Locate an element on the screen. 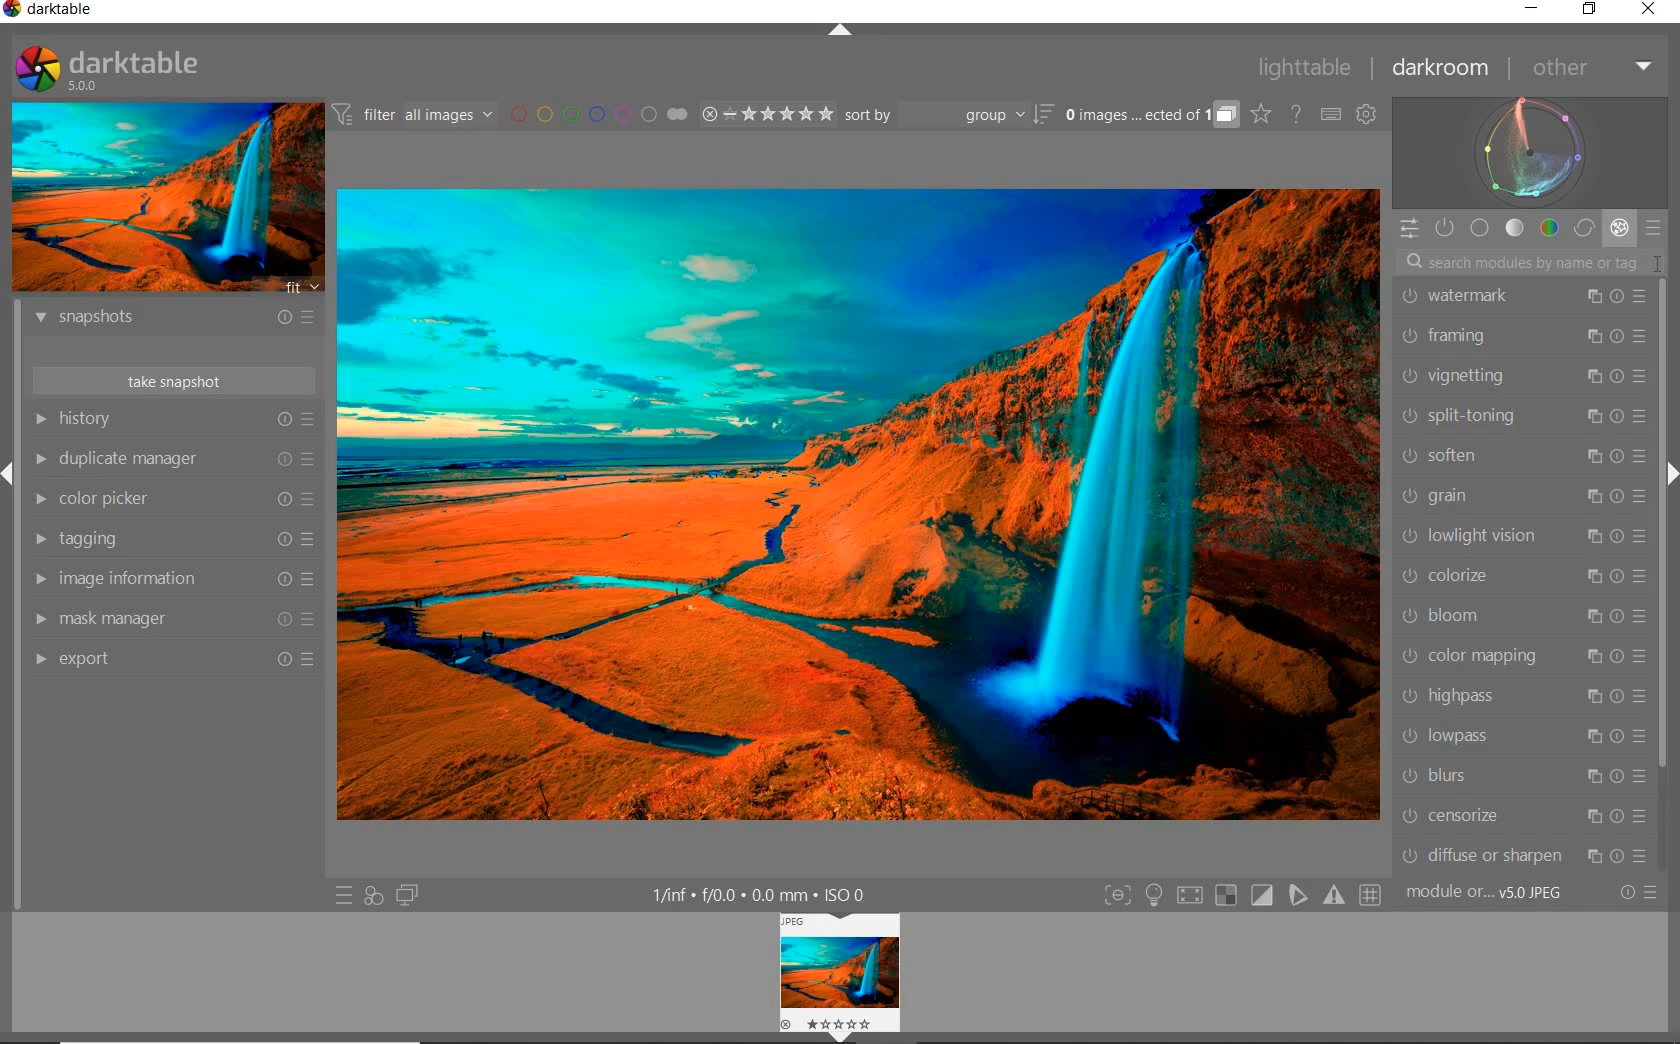 The width and height of the screenshot is (1680, 1044). darkroom is located at coordinates (1441, 69).